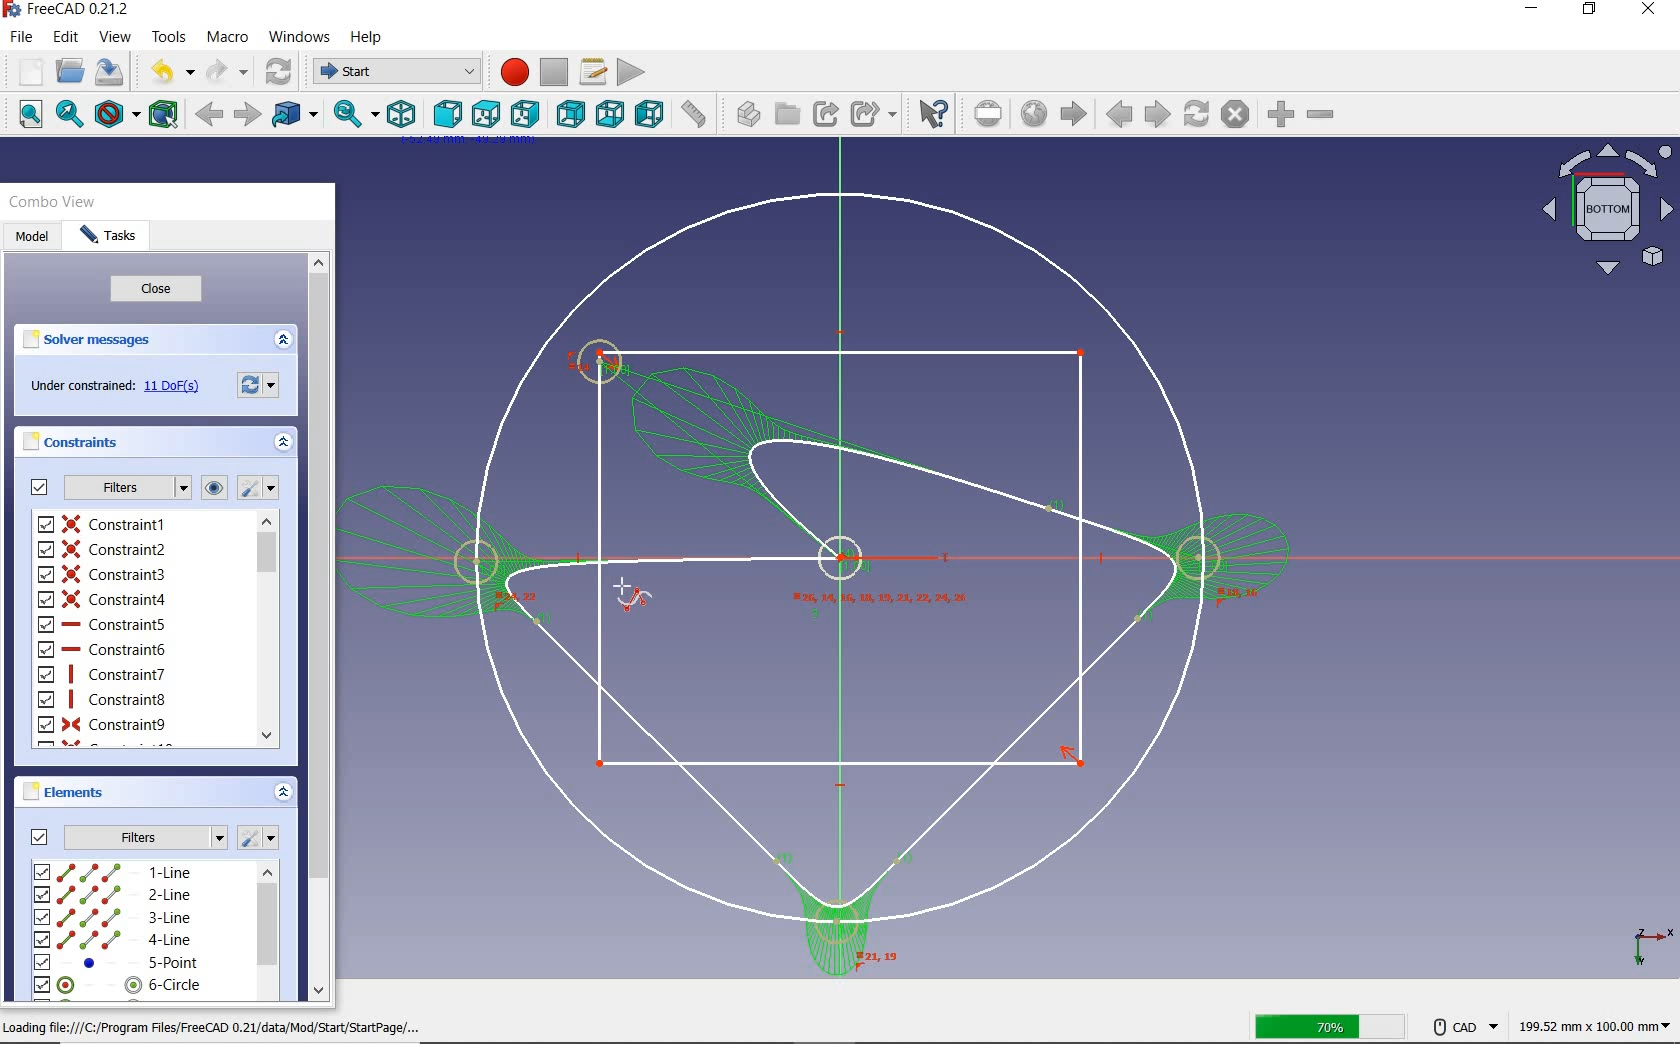  Describe the element at coordinates (1279, 115) in the screenshot. I see `zoom in` at that location.